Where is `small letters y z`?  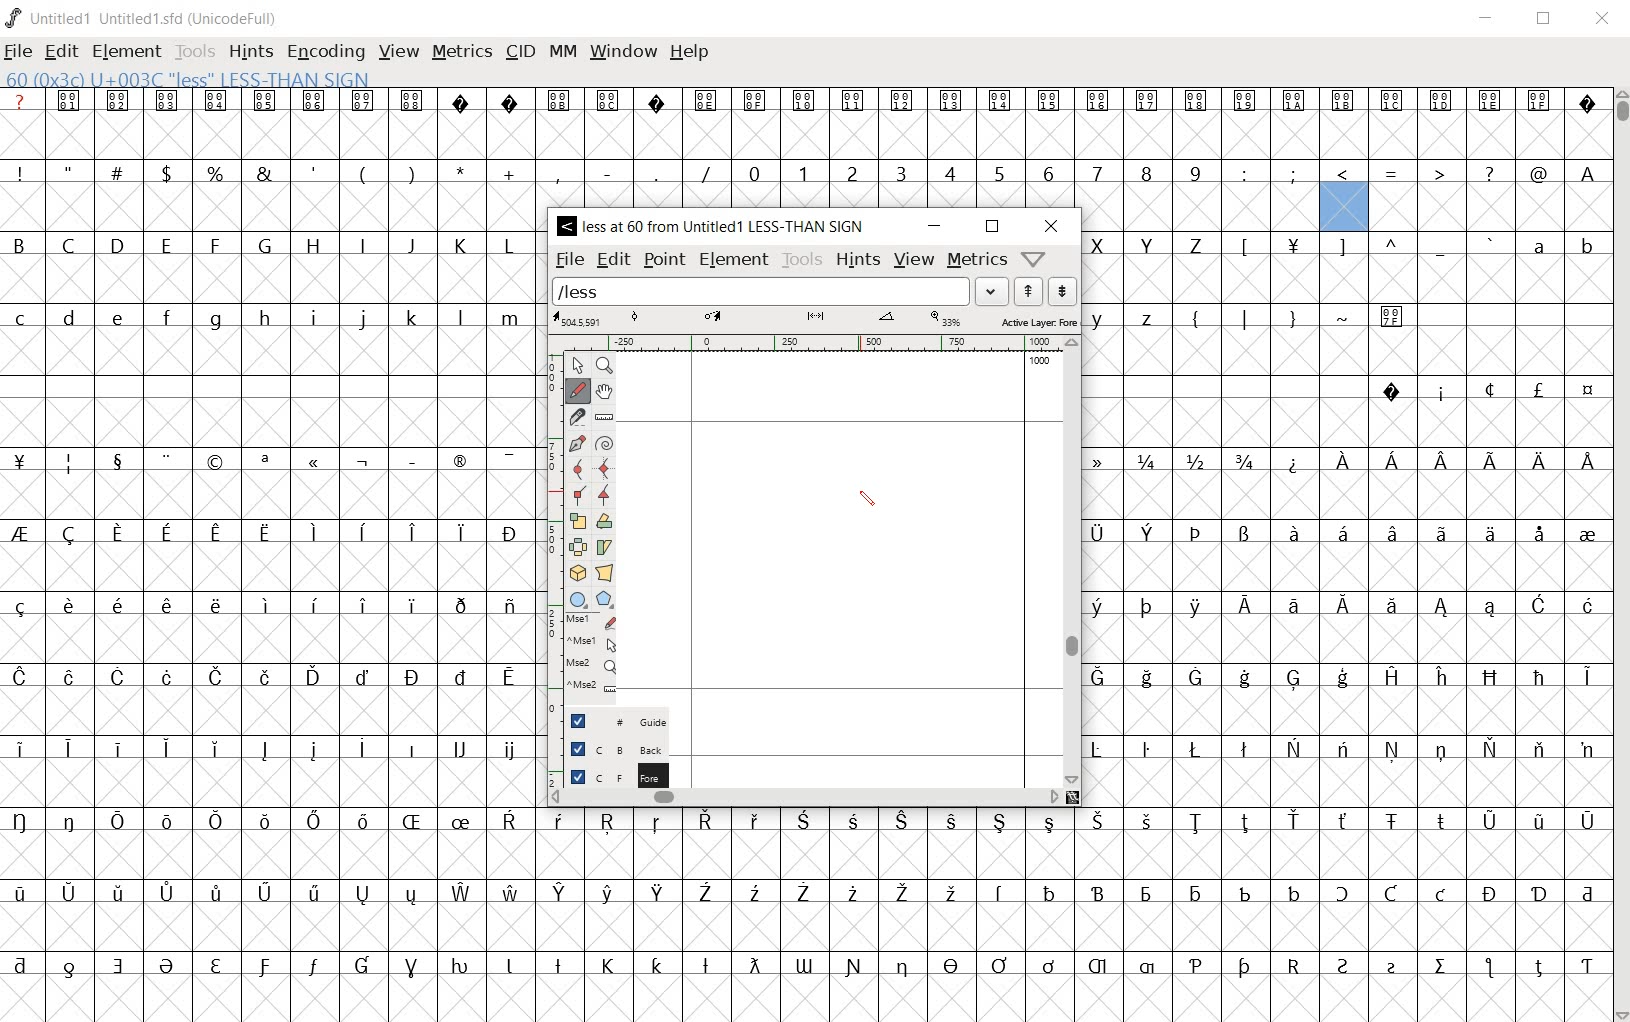 small letters y z is located at coordinates (1131, 315).